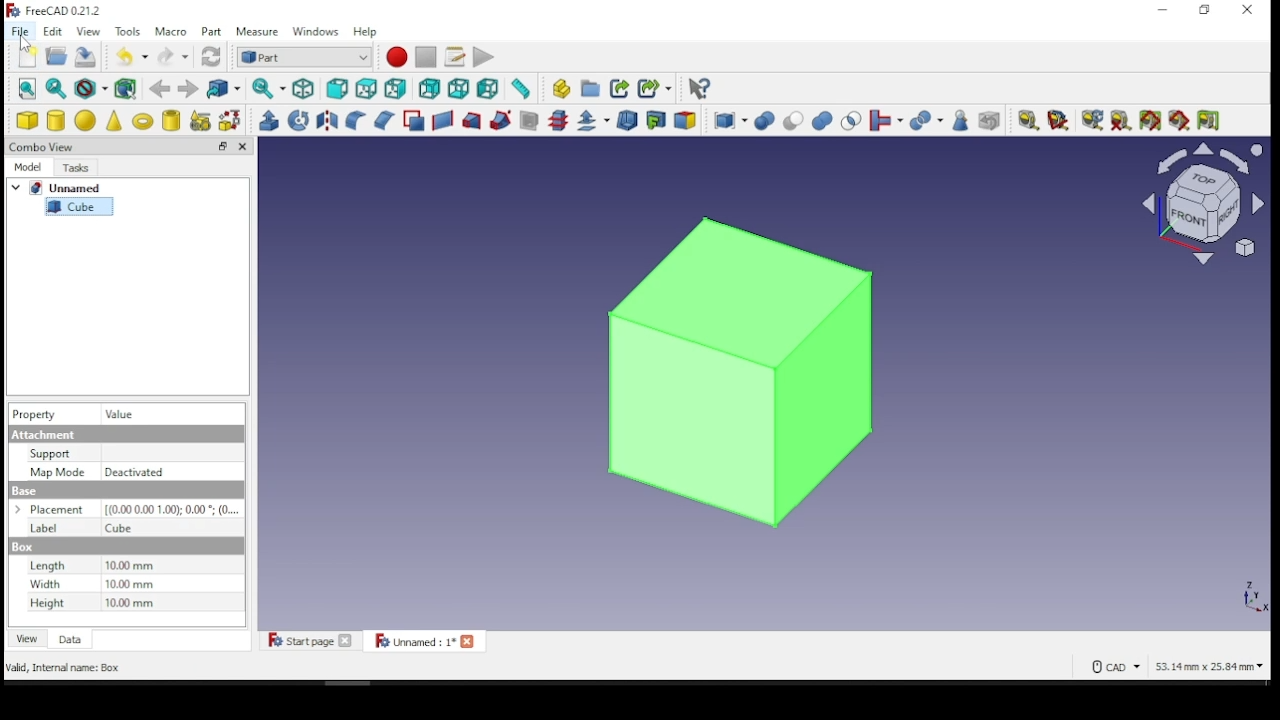 The height and width of the screenshot is (720, 1280). Describe the element at coordinates (520, 89) in the screenshot. I see `measure distance` at that location.